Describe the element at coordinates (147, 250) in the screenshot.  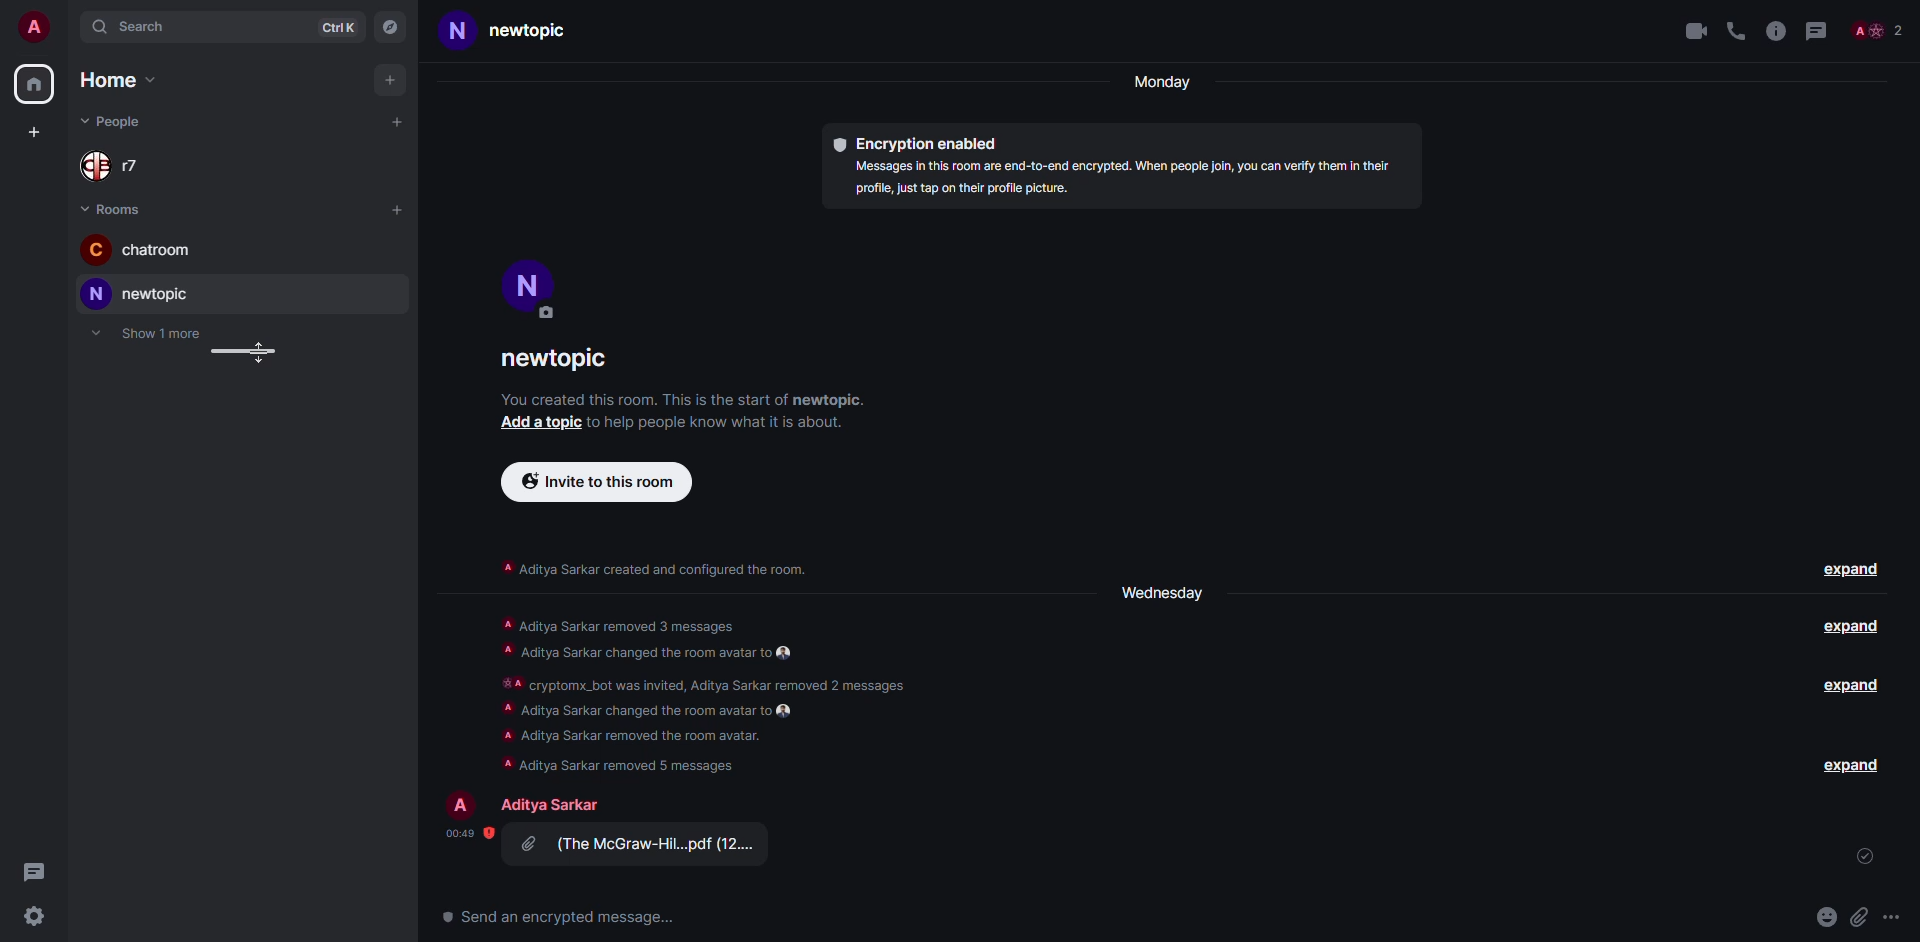
I see `chatroom` at that location.